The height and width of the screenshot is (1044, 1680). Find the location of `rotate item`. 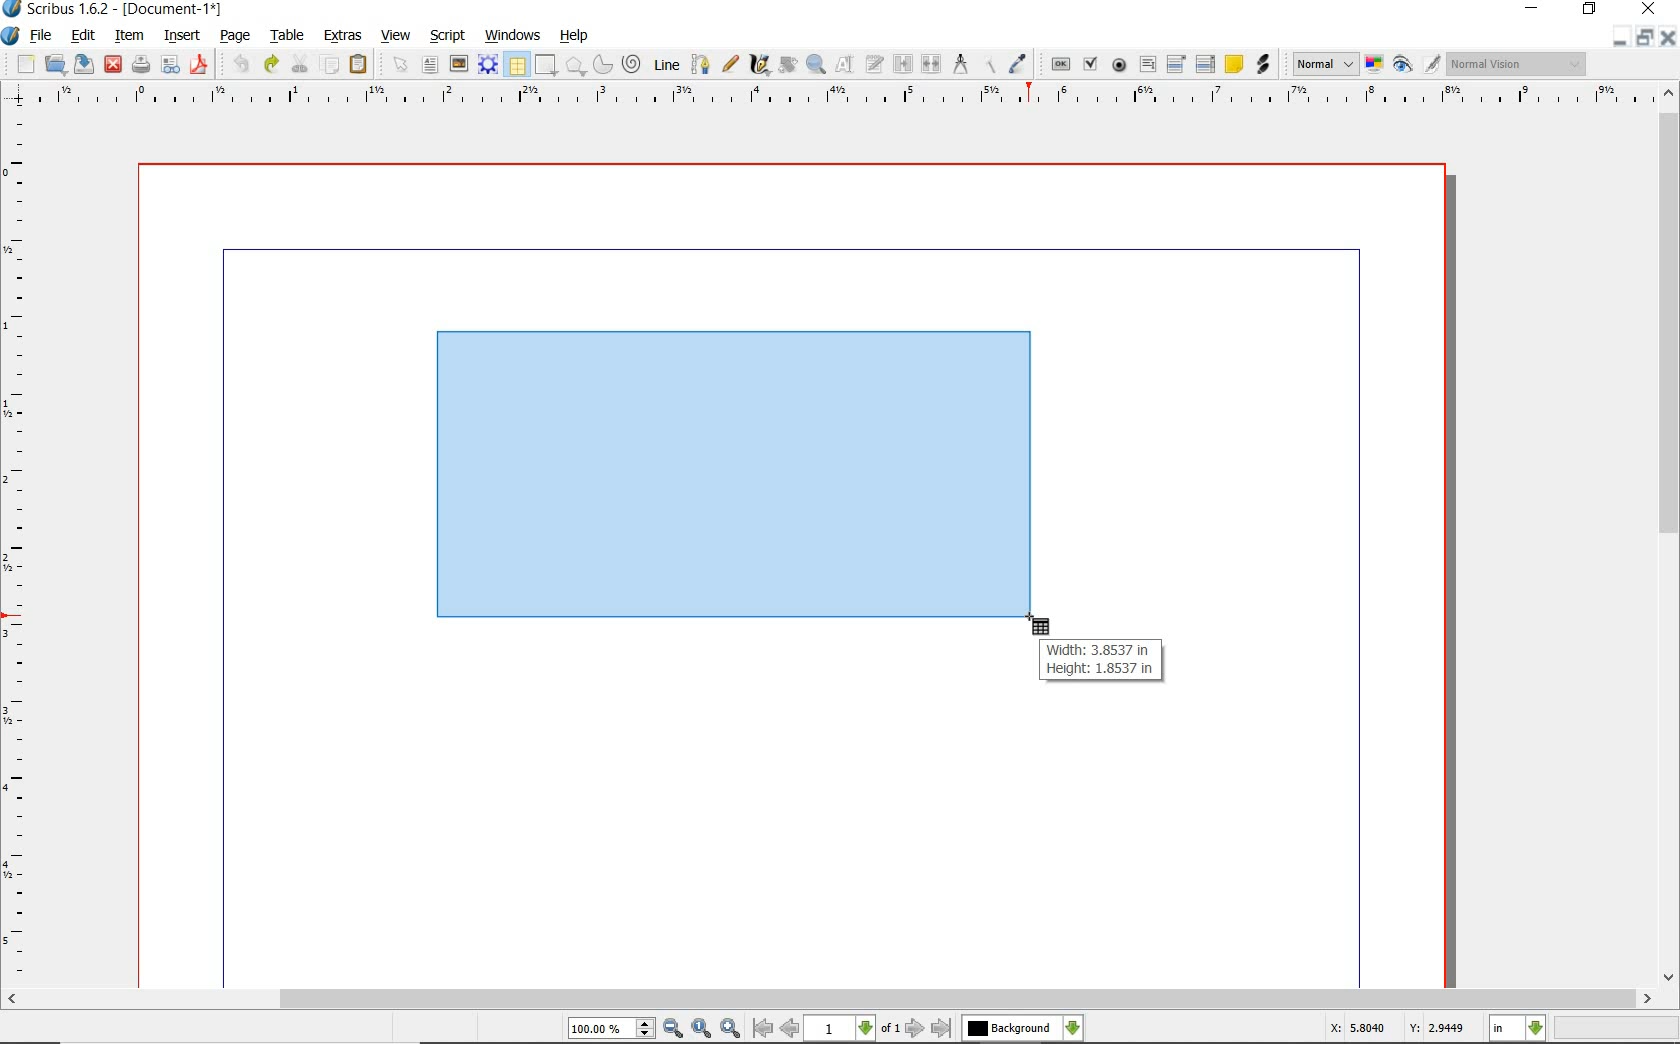

rotate item is located at coordinates (786, 66).